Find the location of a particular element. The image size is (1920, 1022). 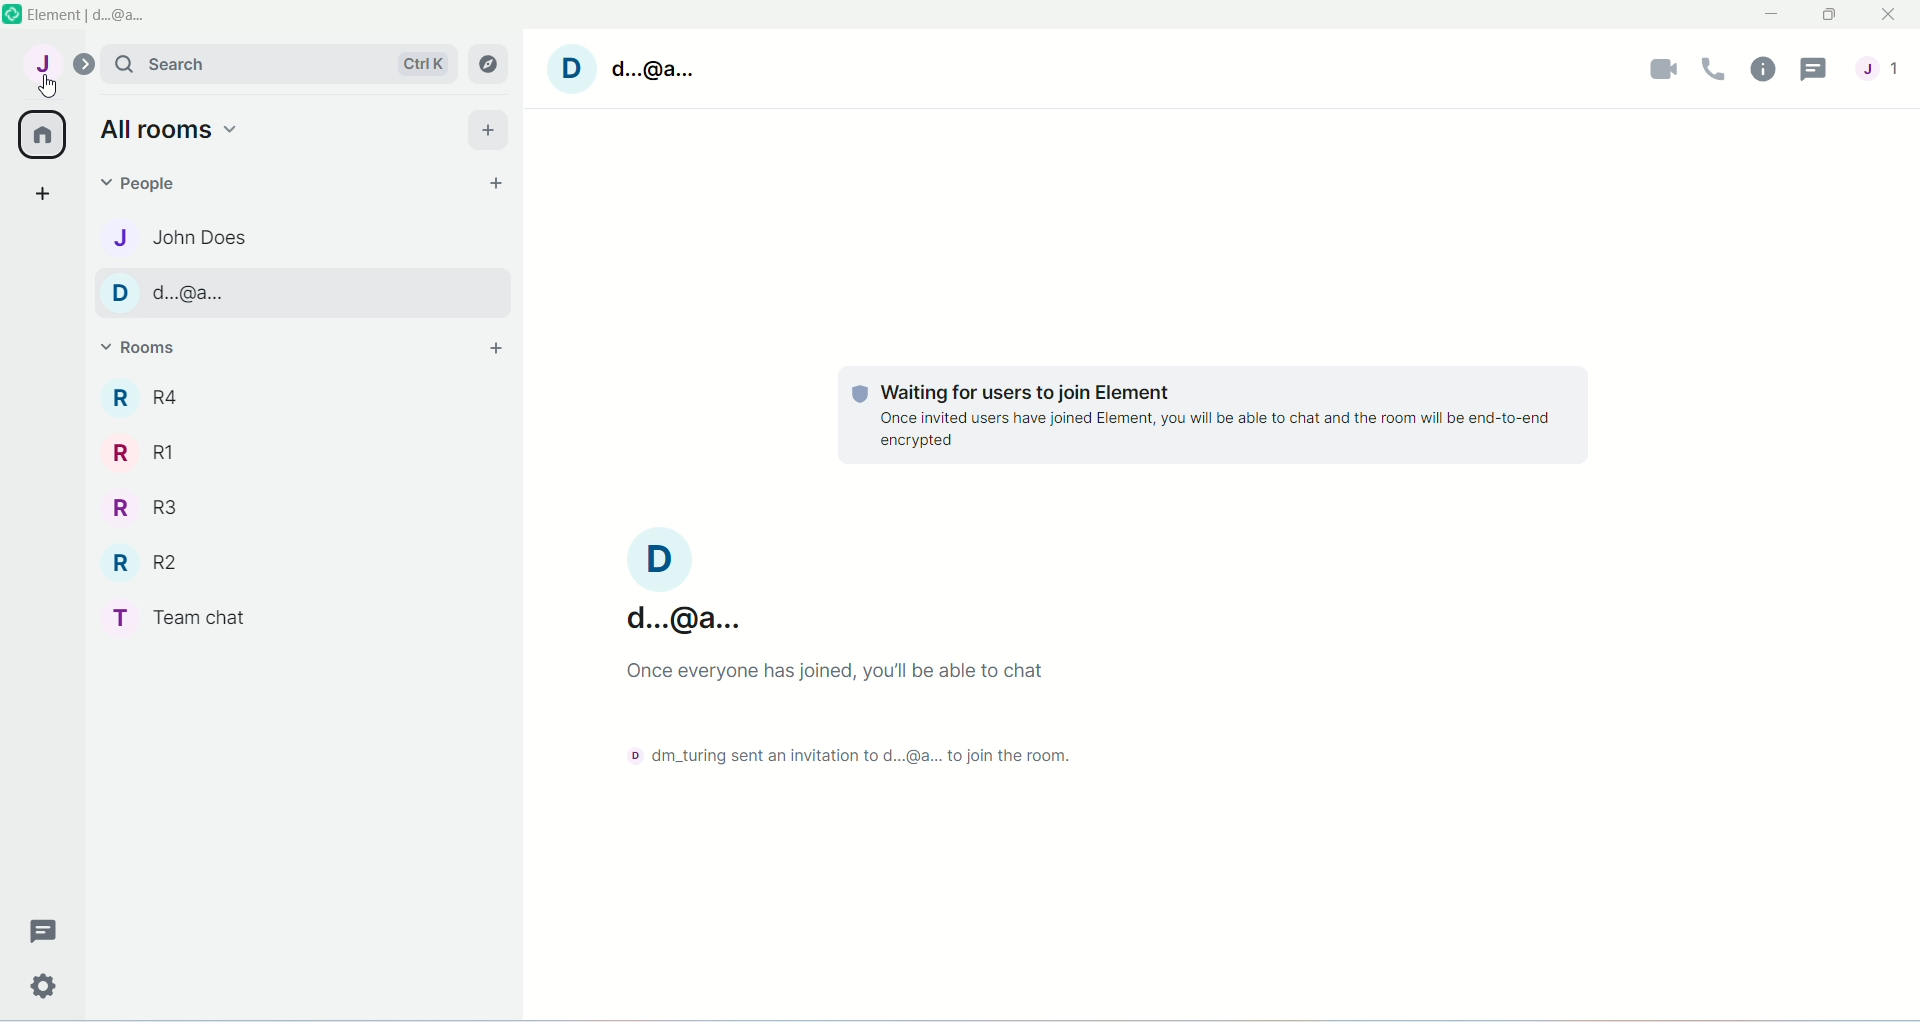

Start chat is located at coordinates (493, 182).